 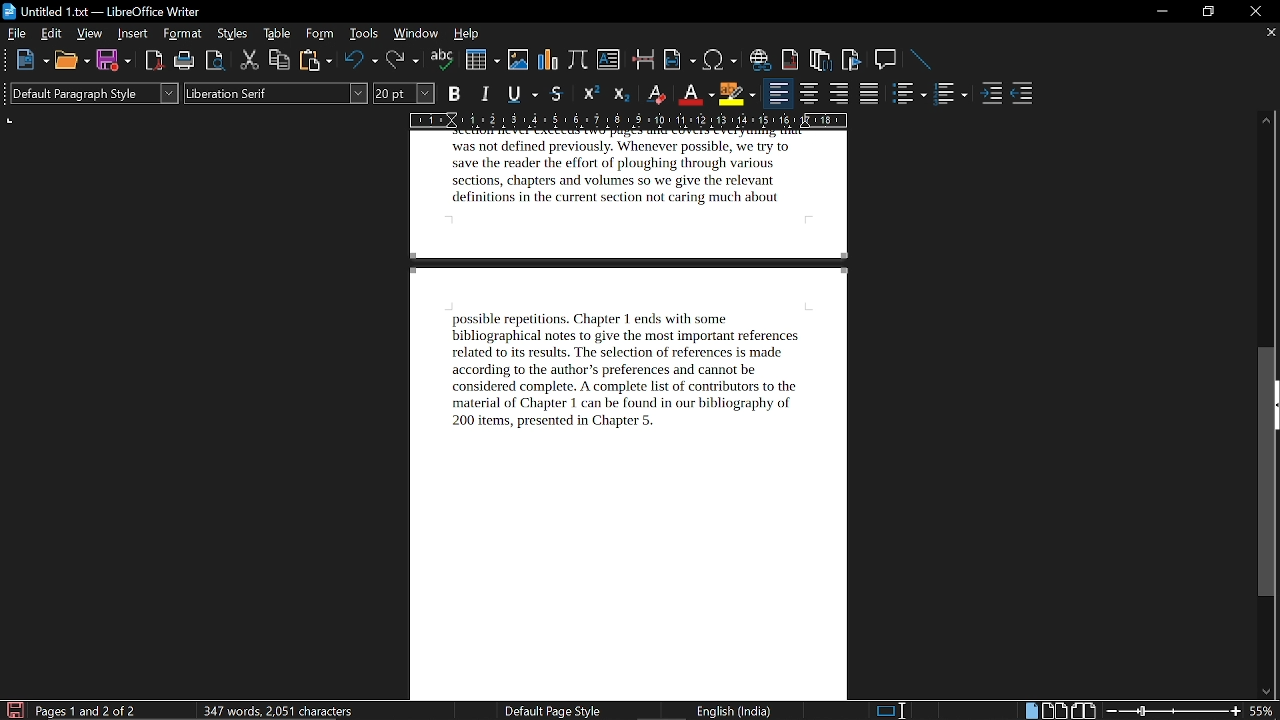 I want to click on scale, so click(x=629, y=119).